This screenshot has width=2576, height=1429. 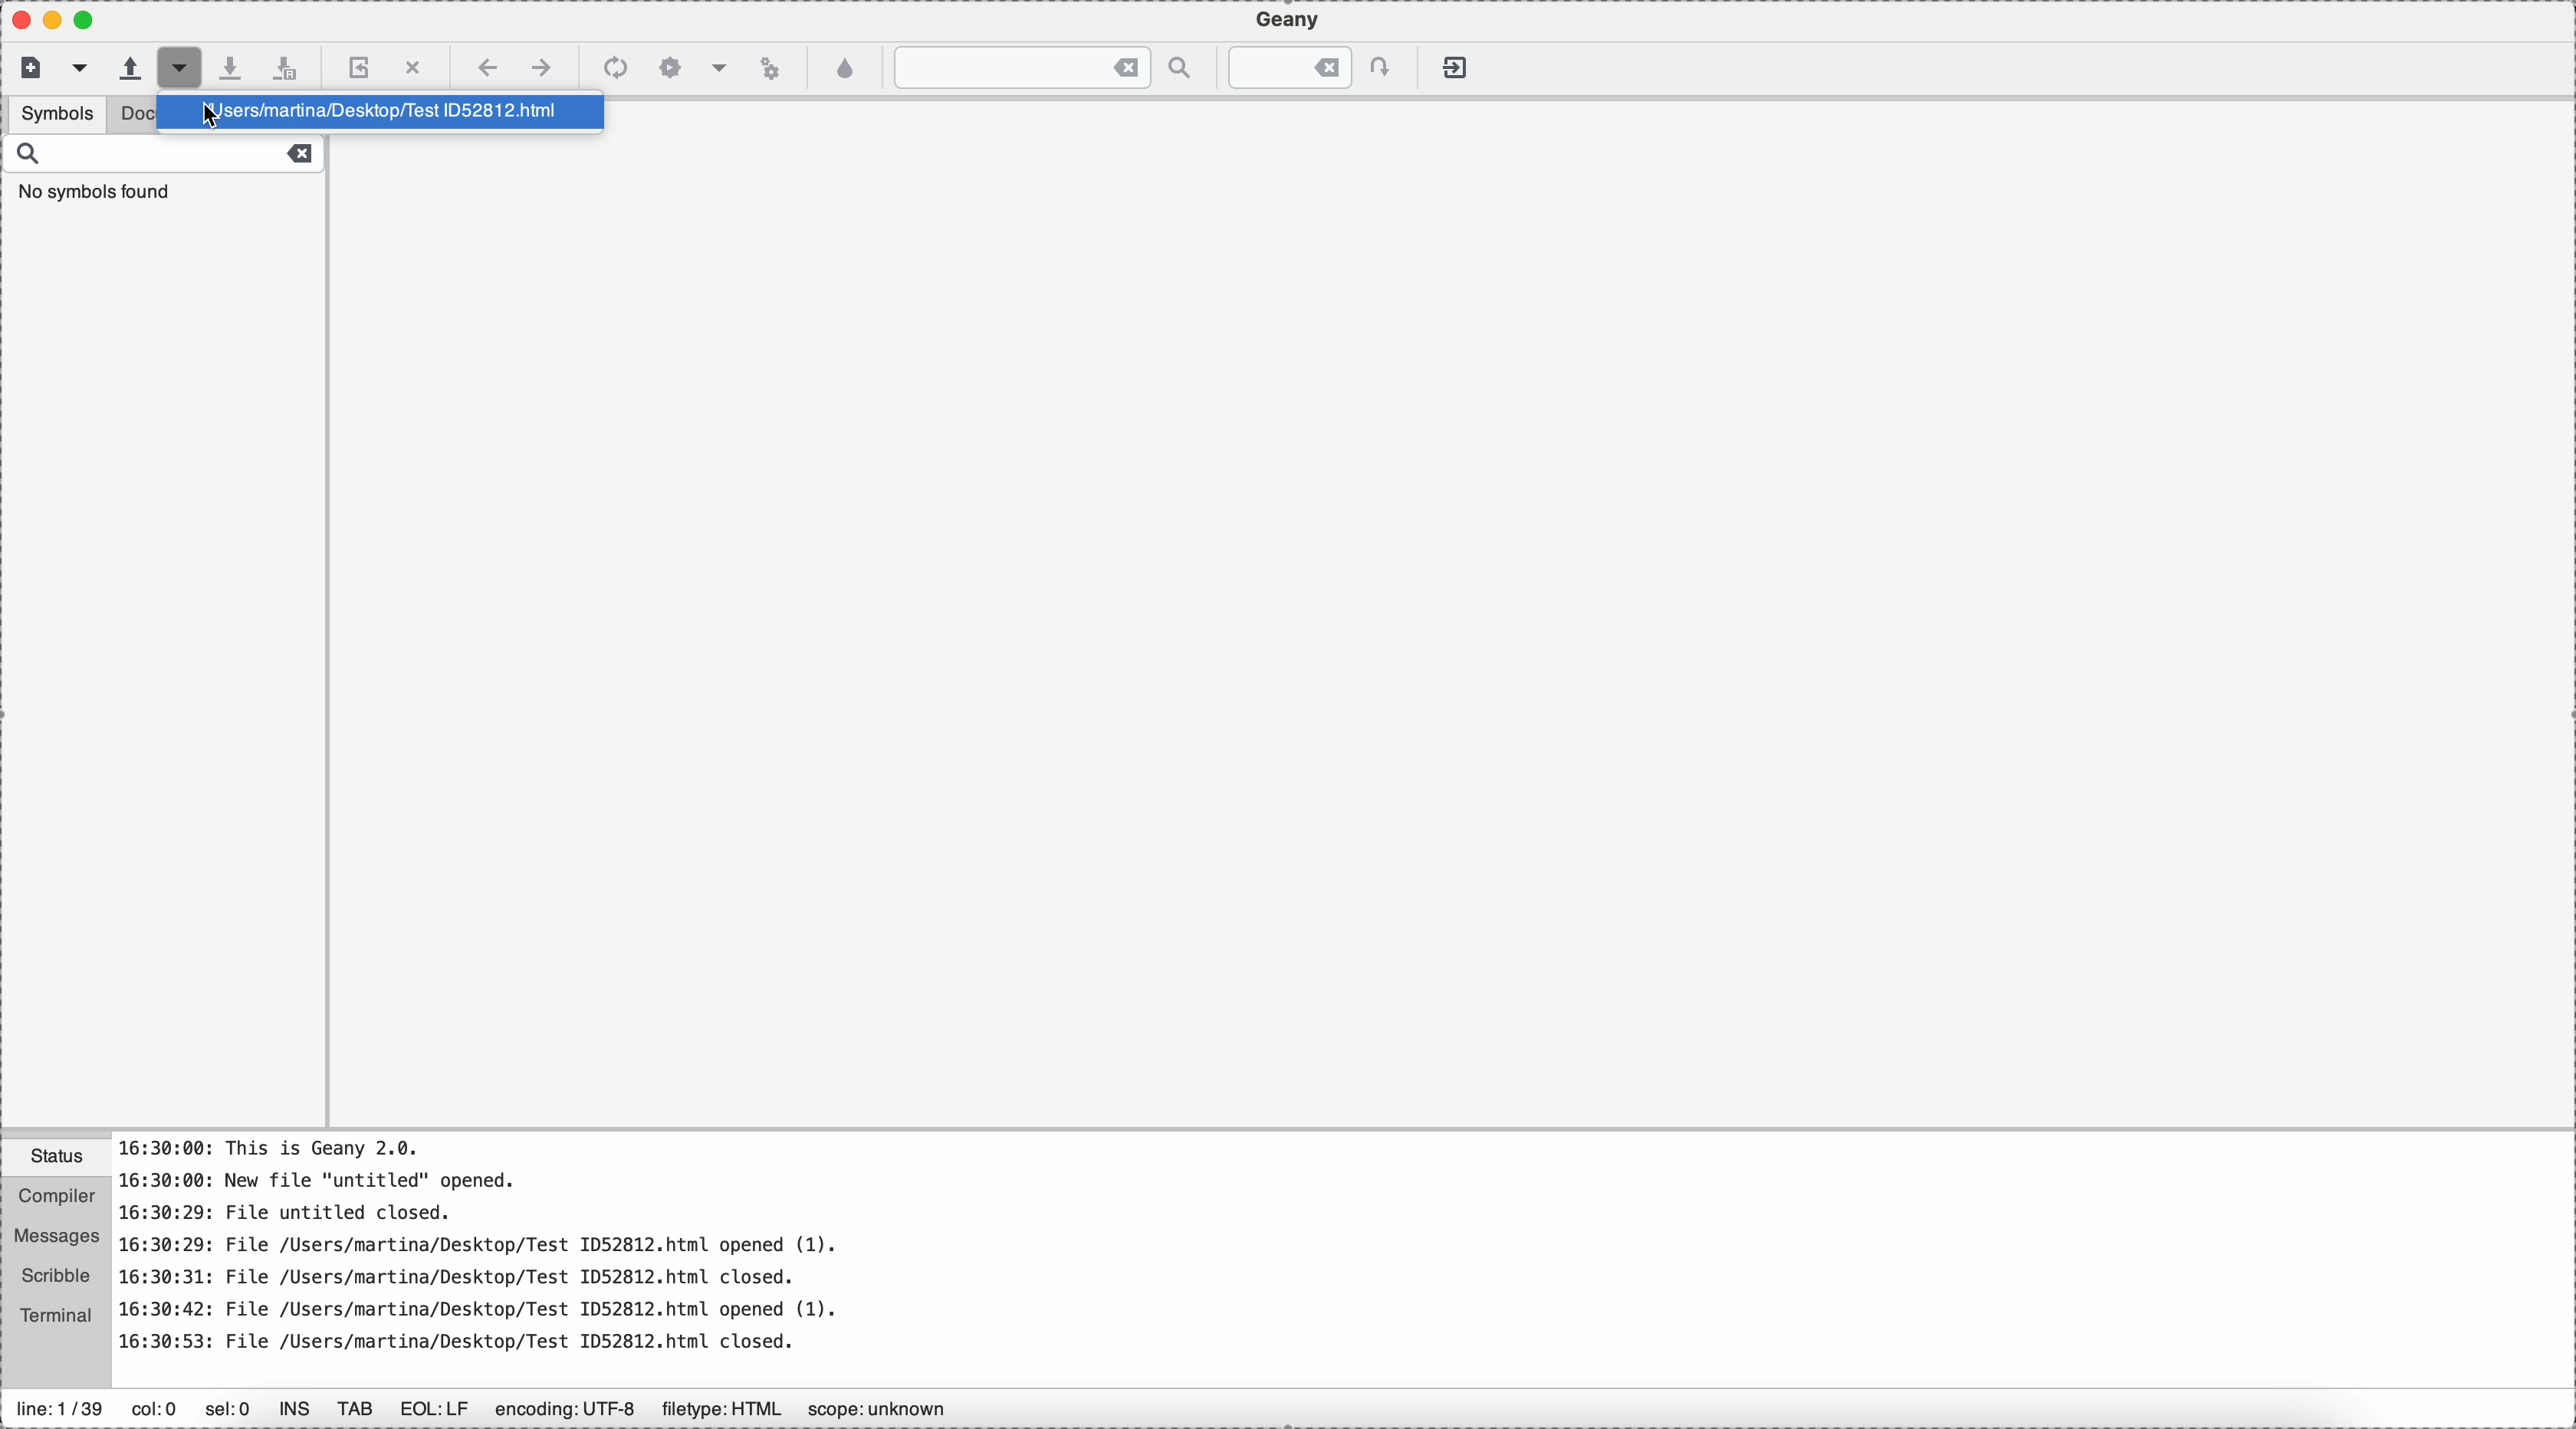 What do you see at coordinates (240, 65) in the screenshot?
I see `save the current file` at bounding box center [240, 65].